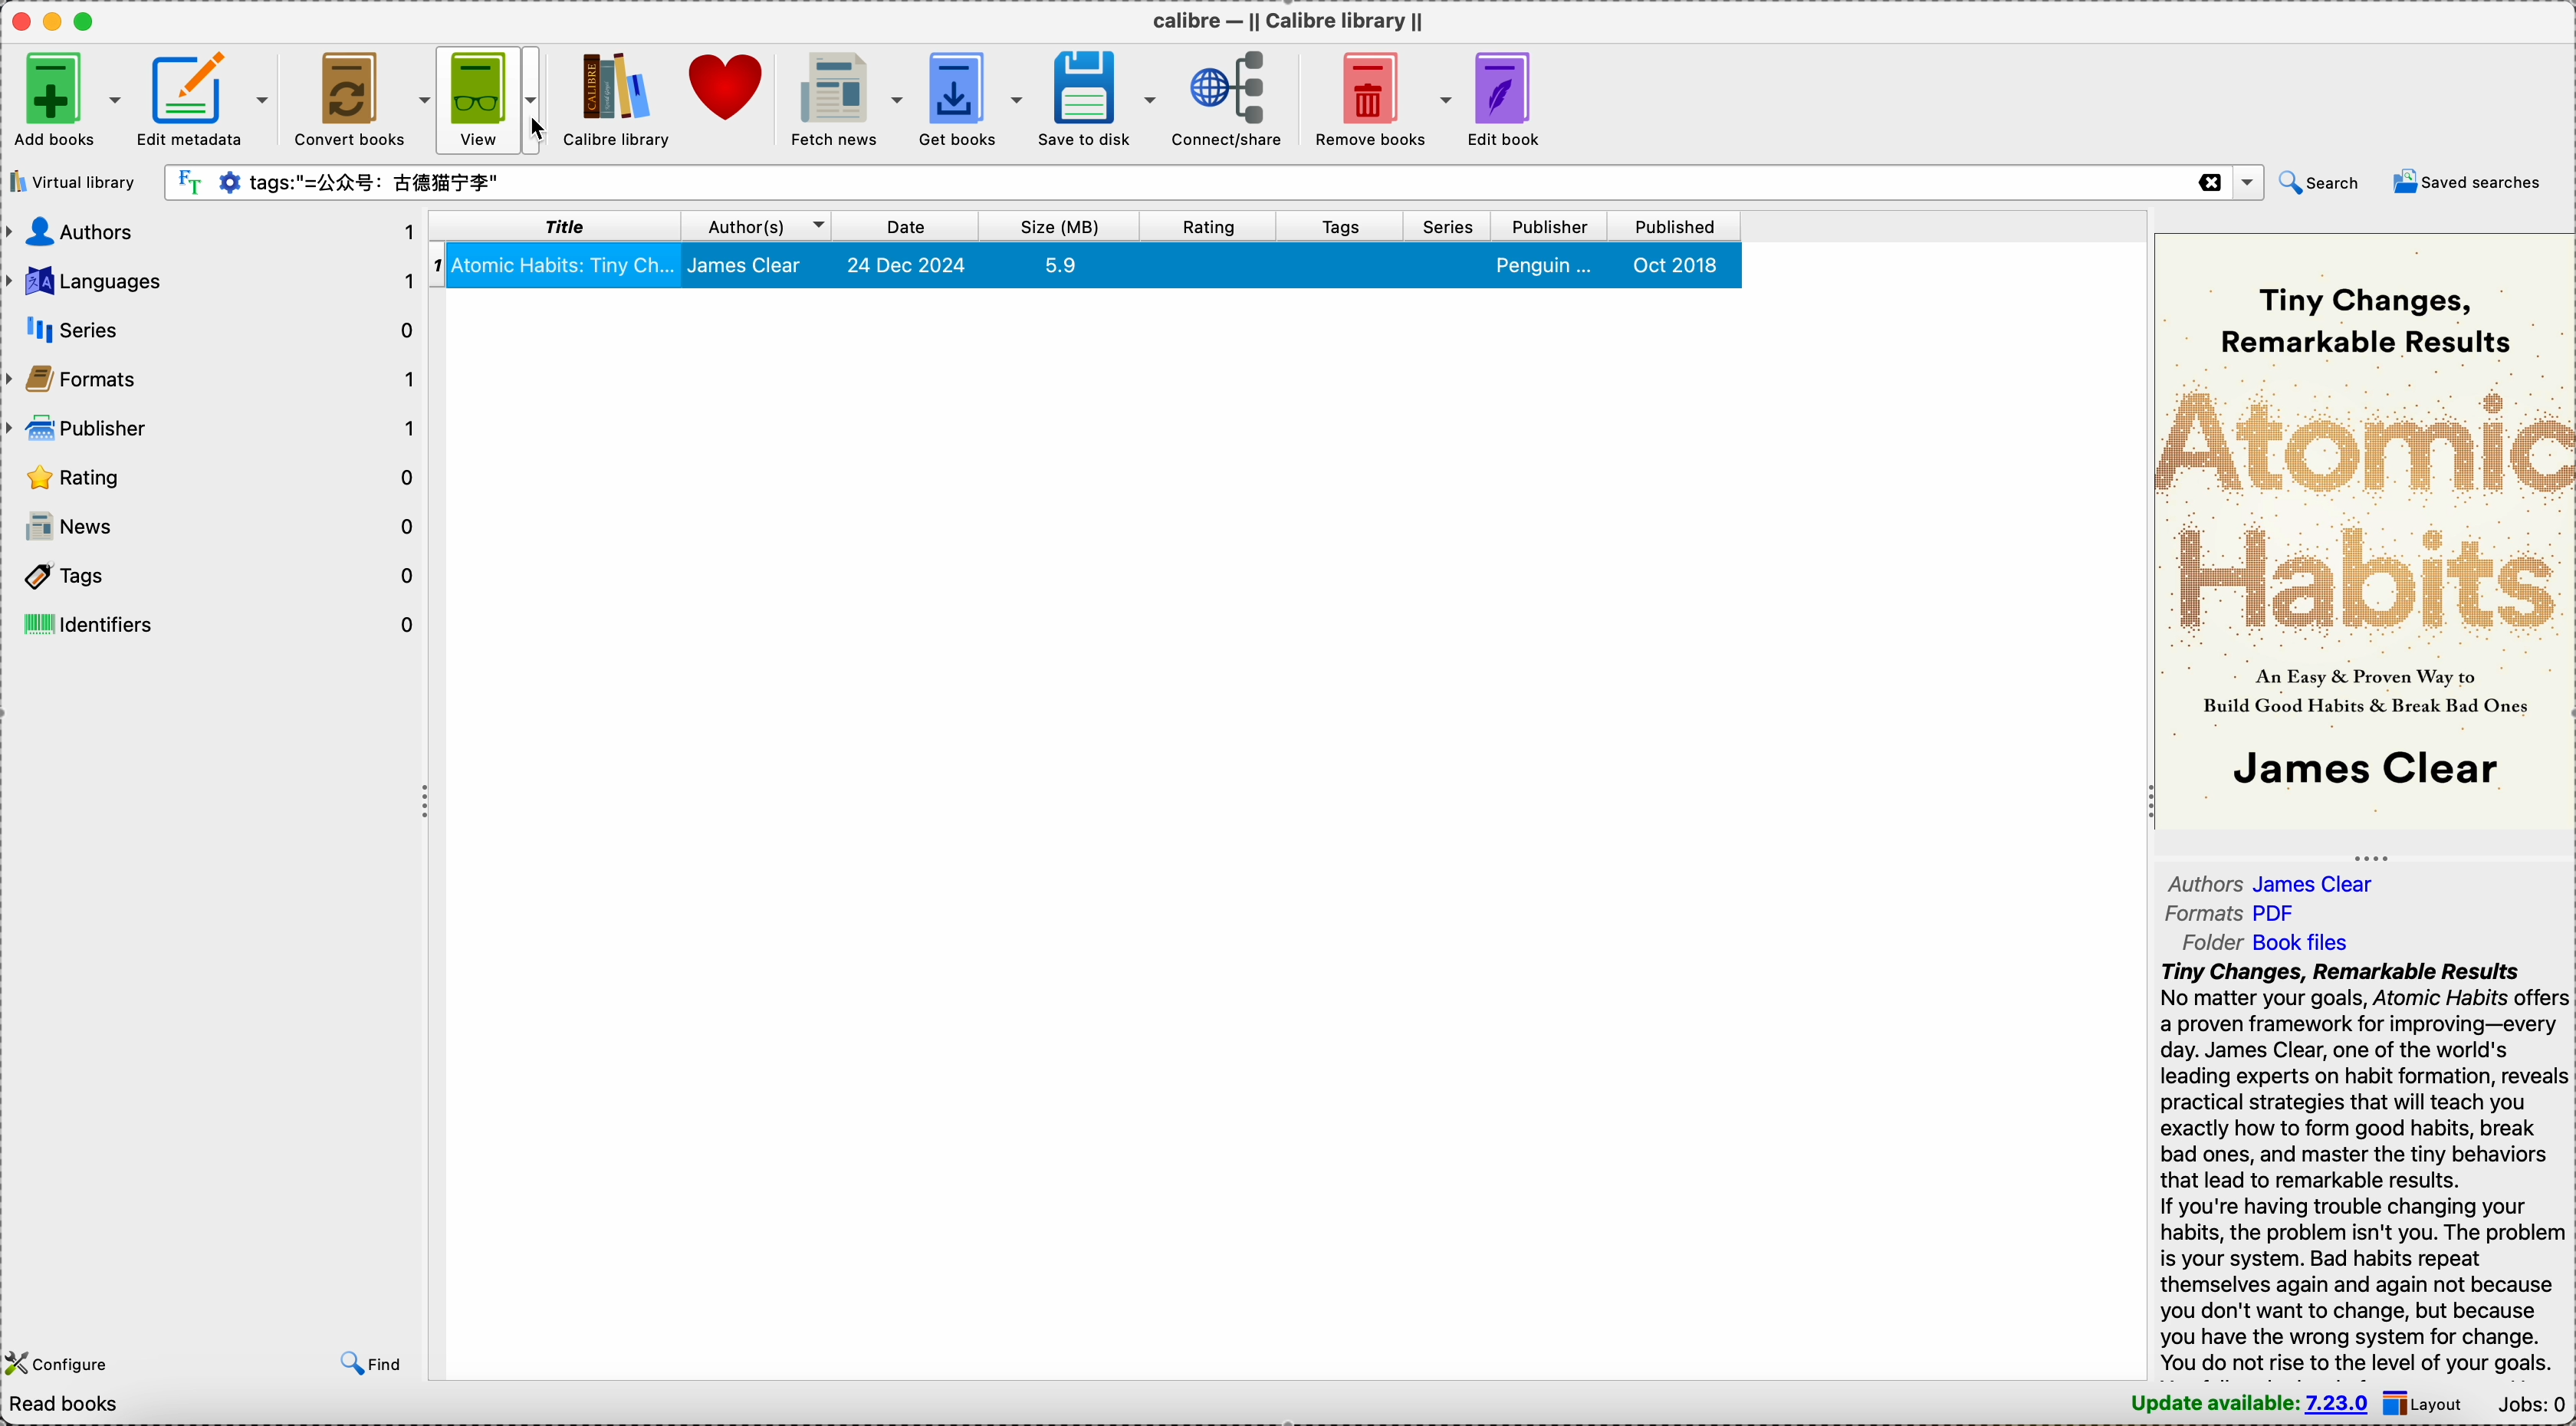 This screenshot has height=1426, width=2576. What do you see at coordinates (763, 228) in the screenshot?
I see `author(s)` at bounding box center [763, 228].